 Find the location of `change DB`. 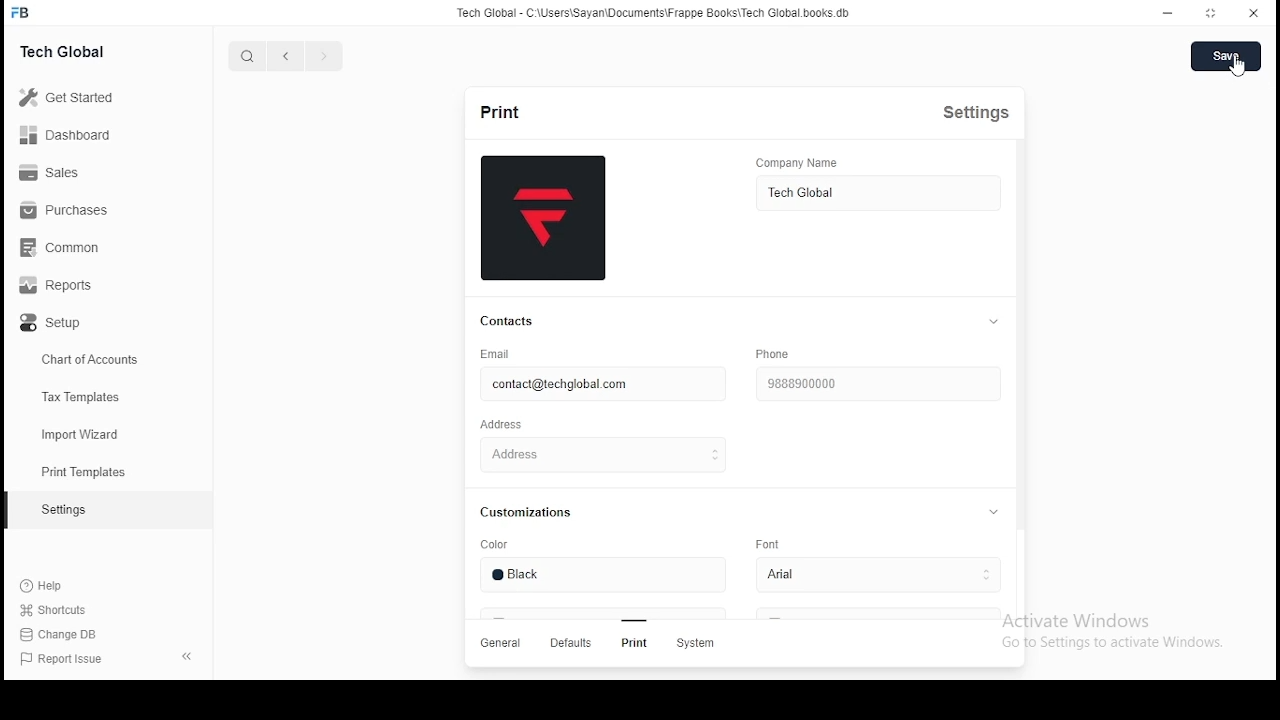

change DB is located at coordinates (54, 637).